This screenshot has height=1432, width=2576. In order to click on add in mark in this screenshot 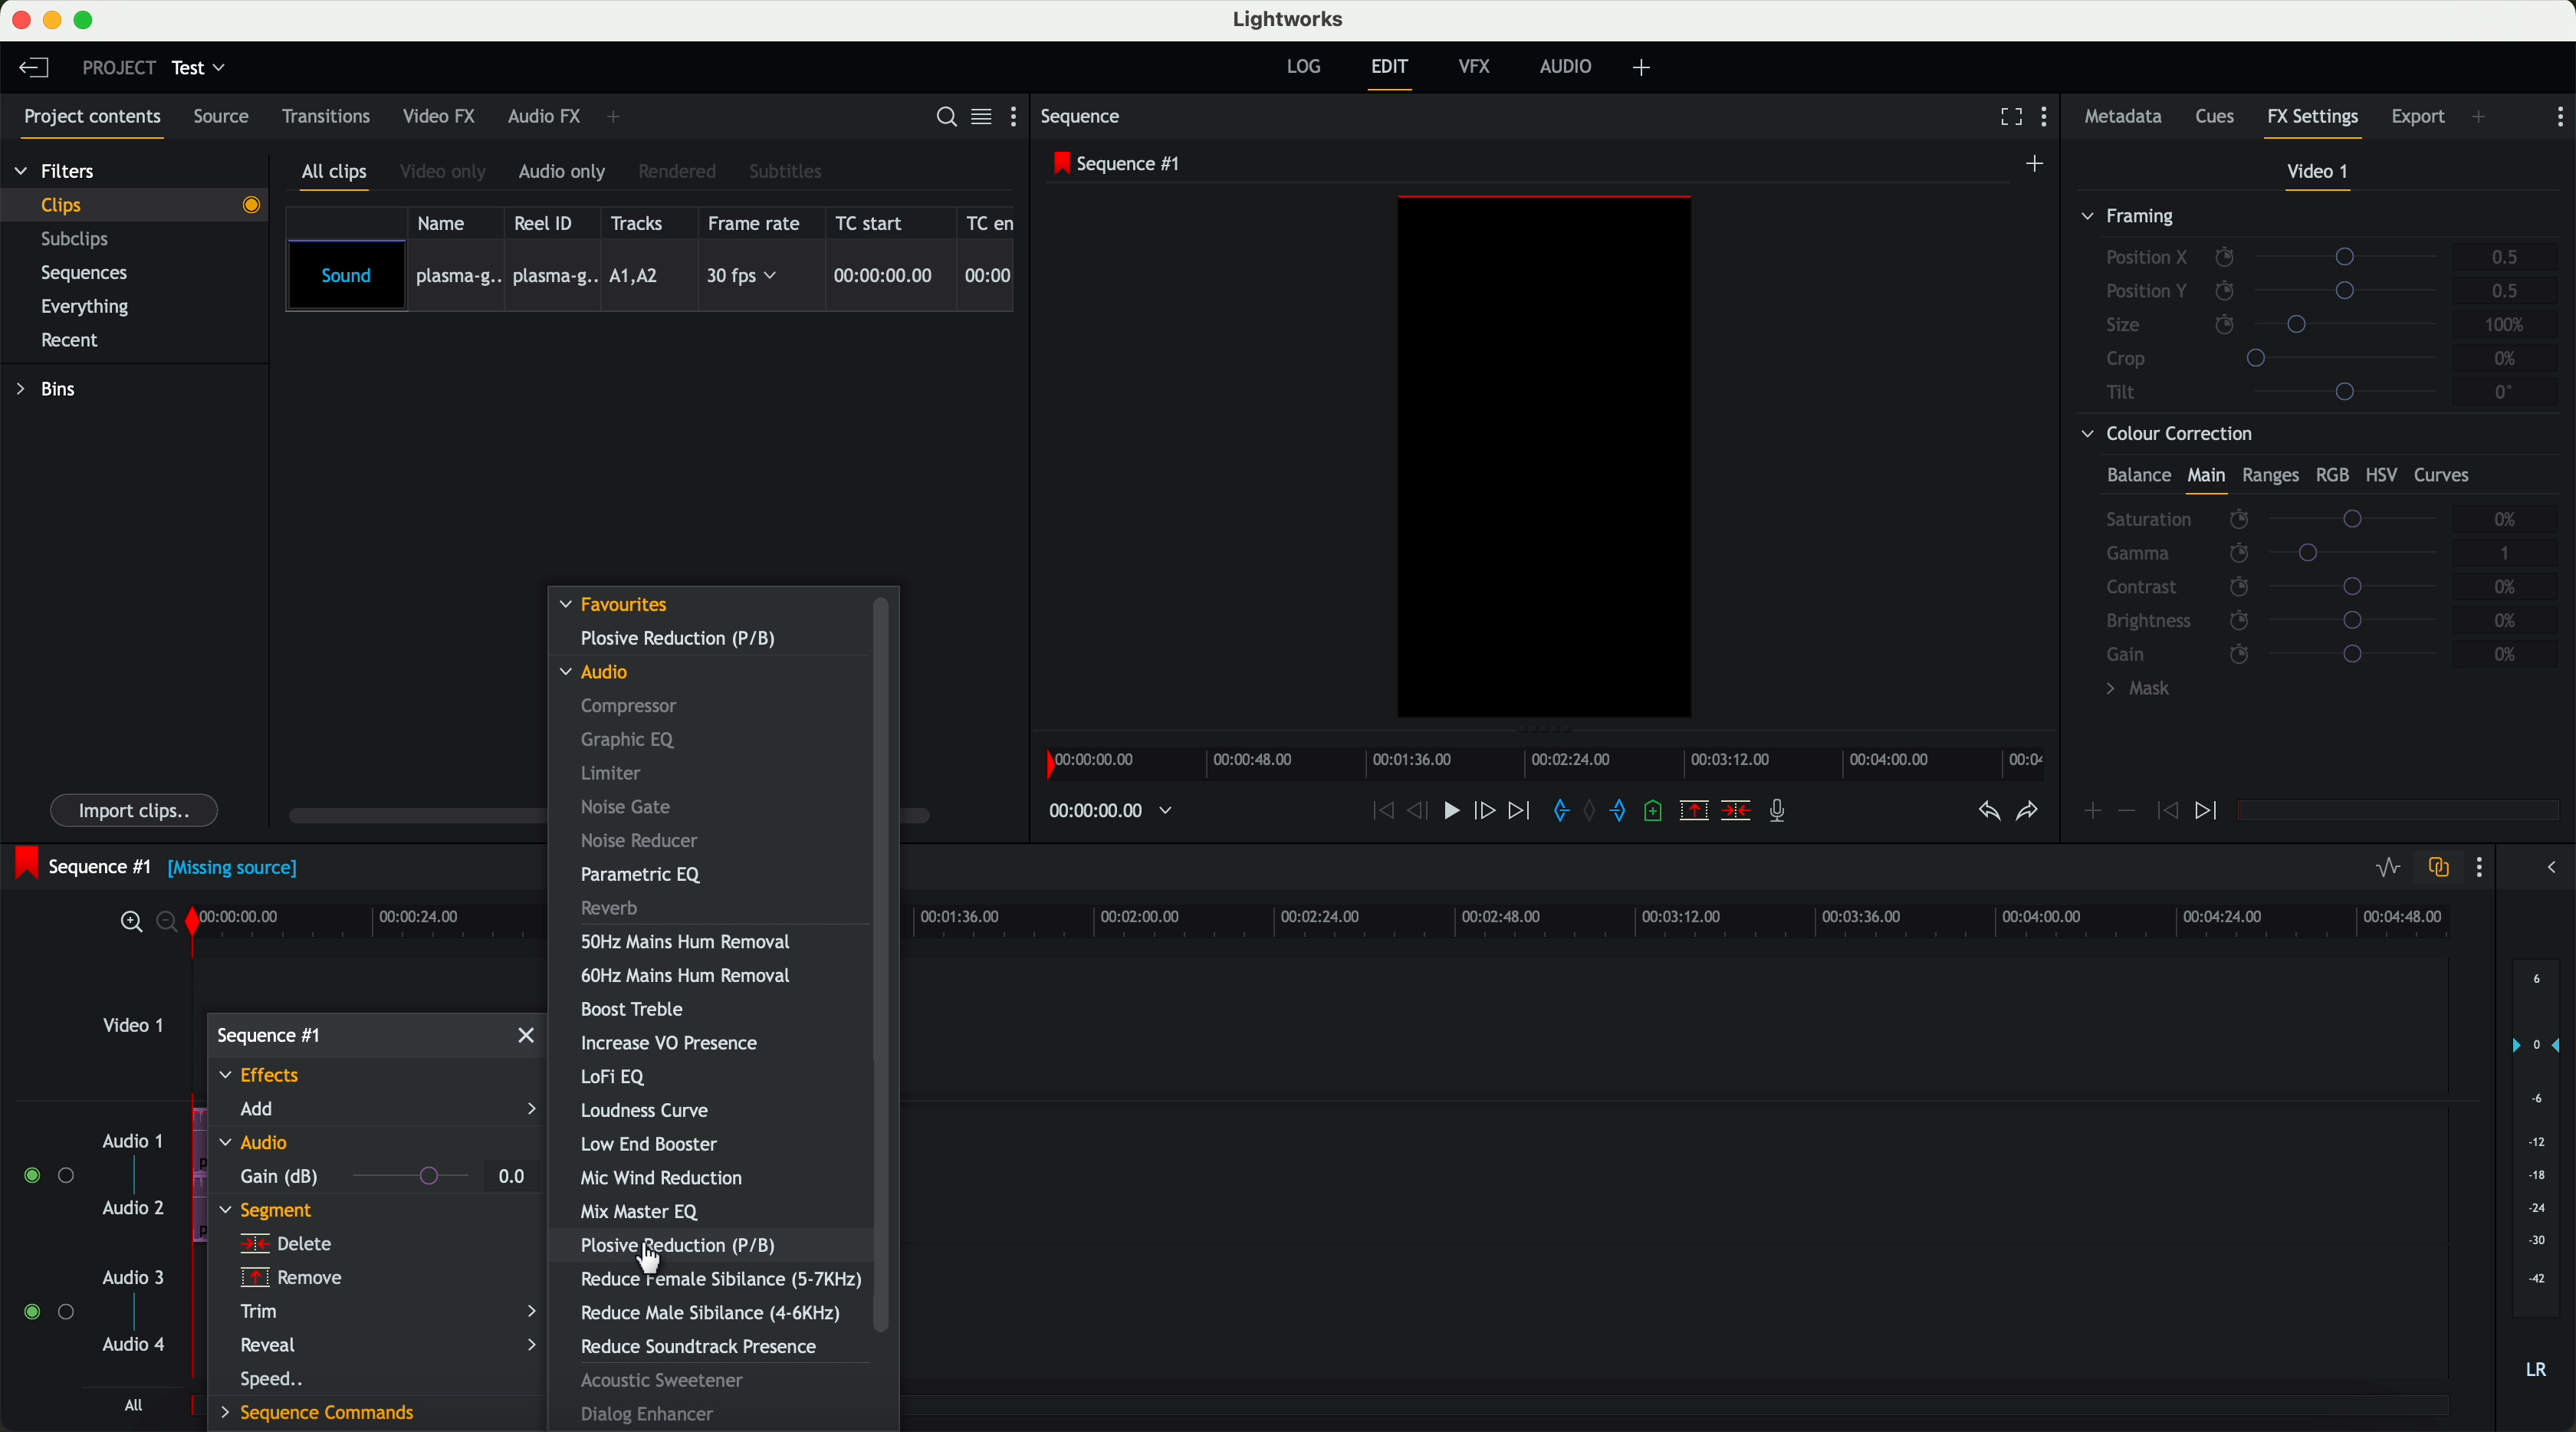, I will do `click(1562, 812)`.